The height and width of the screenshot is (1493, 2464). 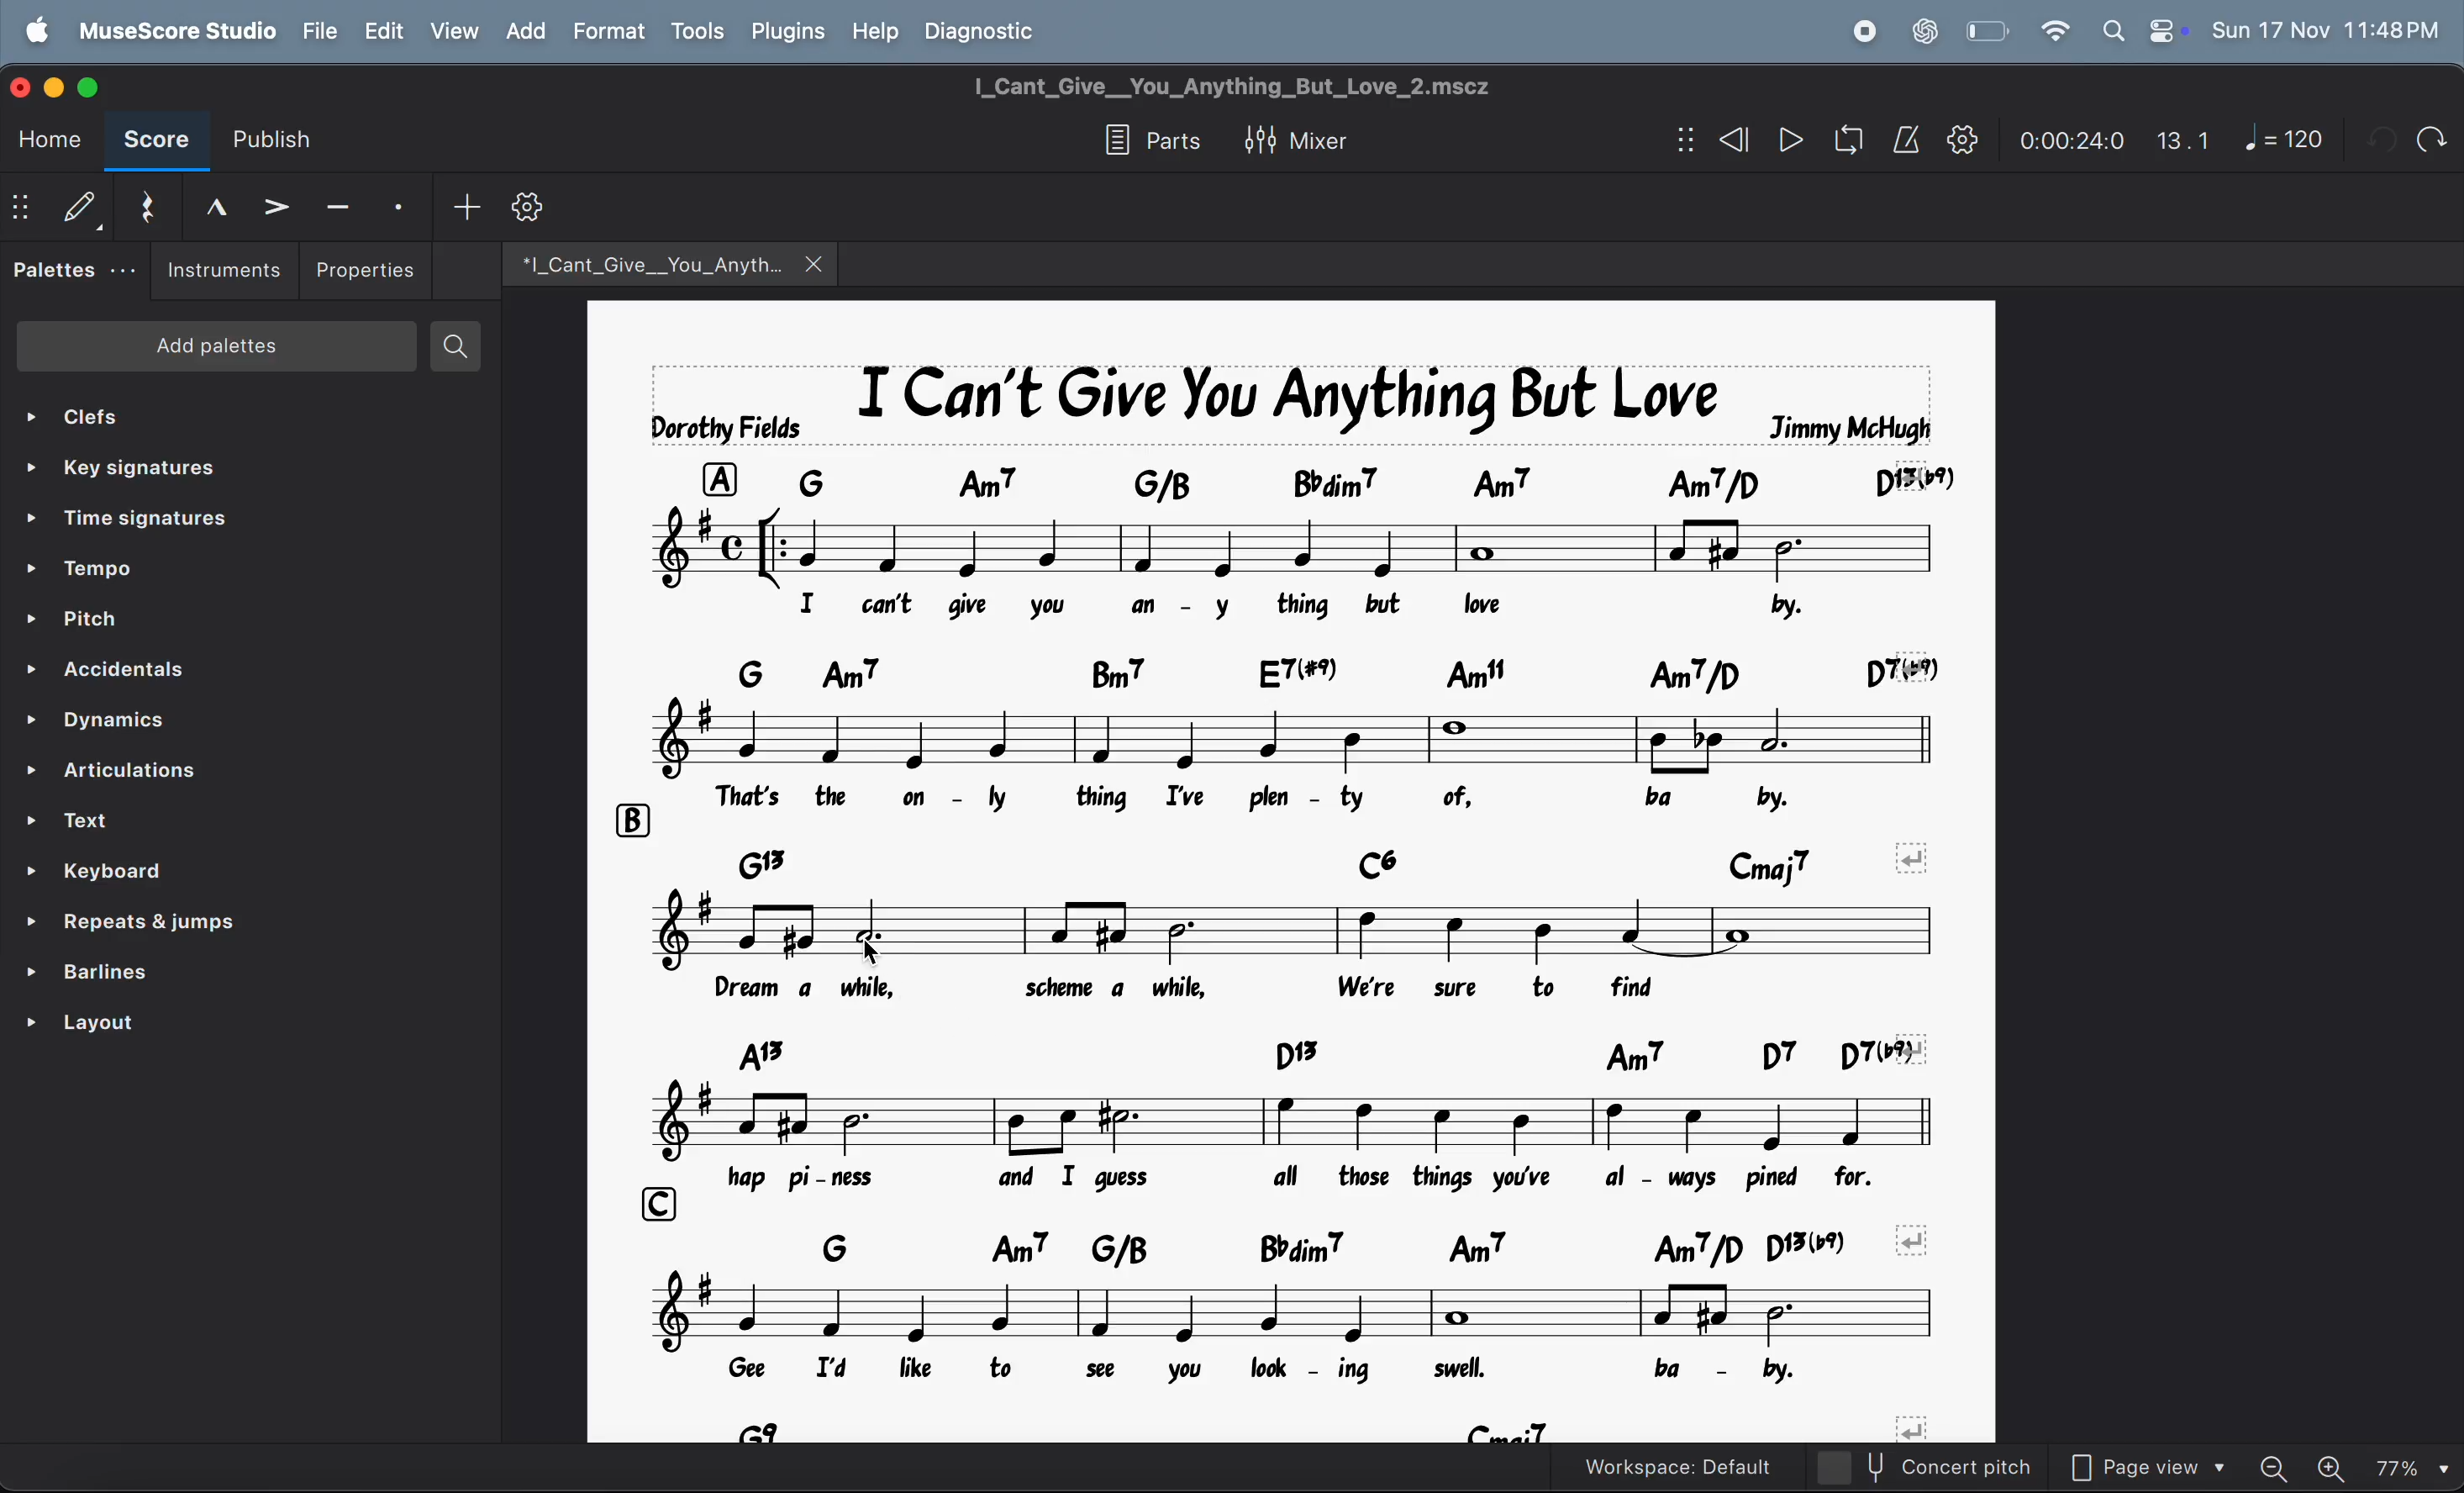 I want to click on layouts, so click(x=207, y=1032).